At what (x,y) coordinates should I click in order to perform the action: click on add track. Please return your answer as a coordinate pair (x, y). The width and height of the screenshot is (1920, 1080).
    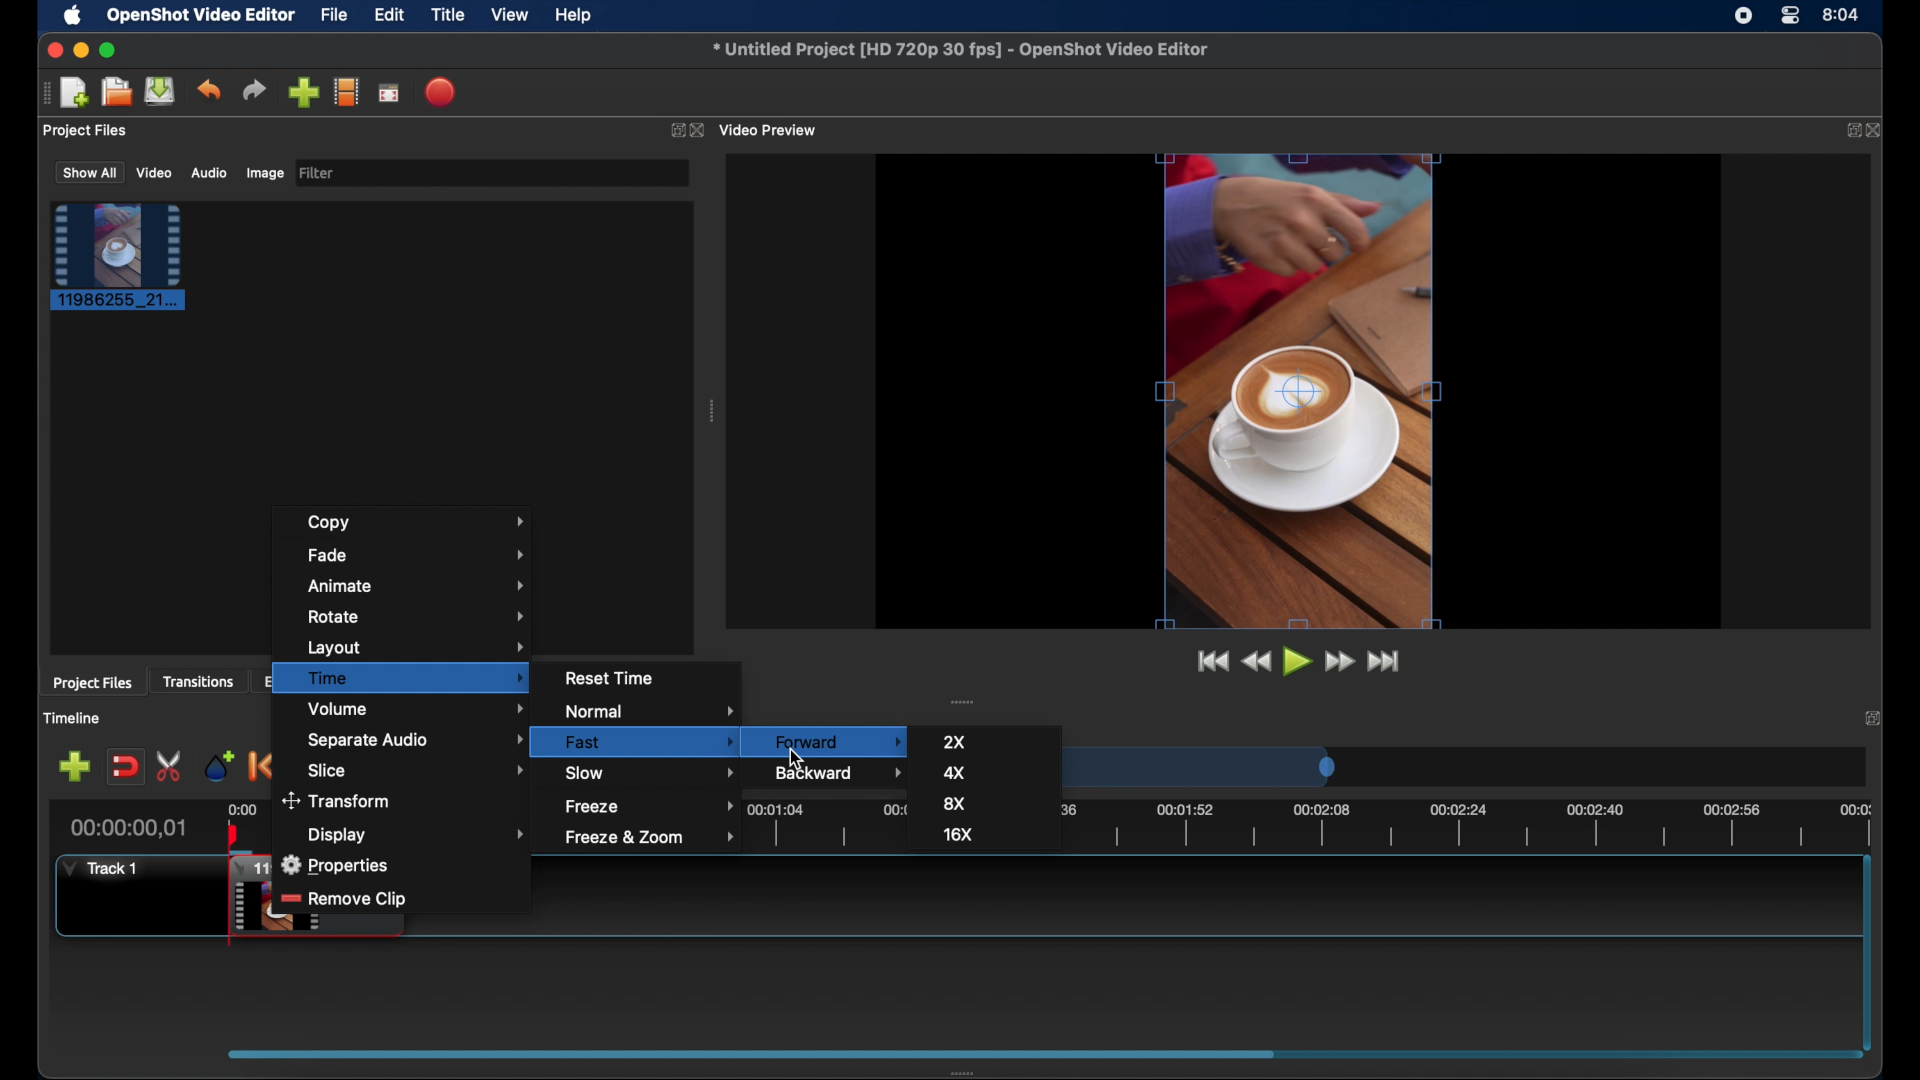
    Looking at the image, I should click on (74, 766).